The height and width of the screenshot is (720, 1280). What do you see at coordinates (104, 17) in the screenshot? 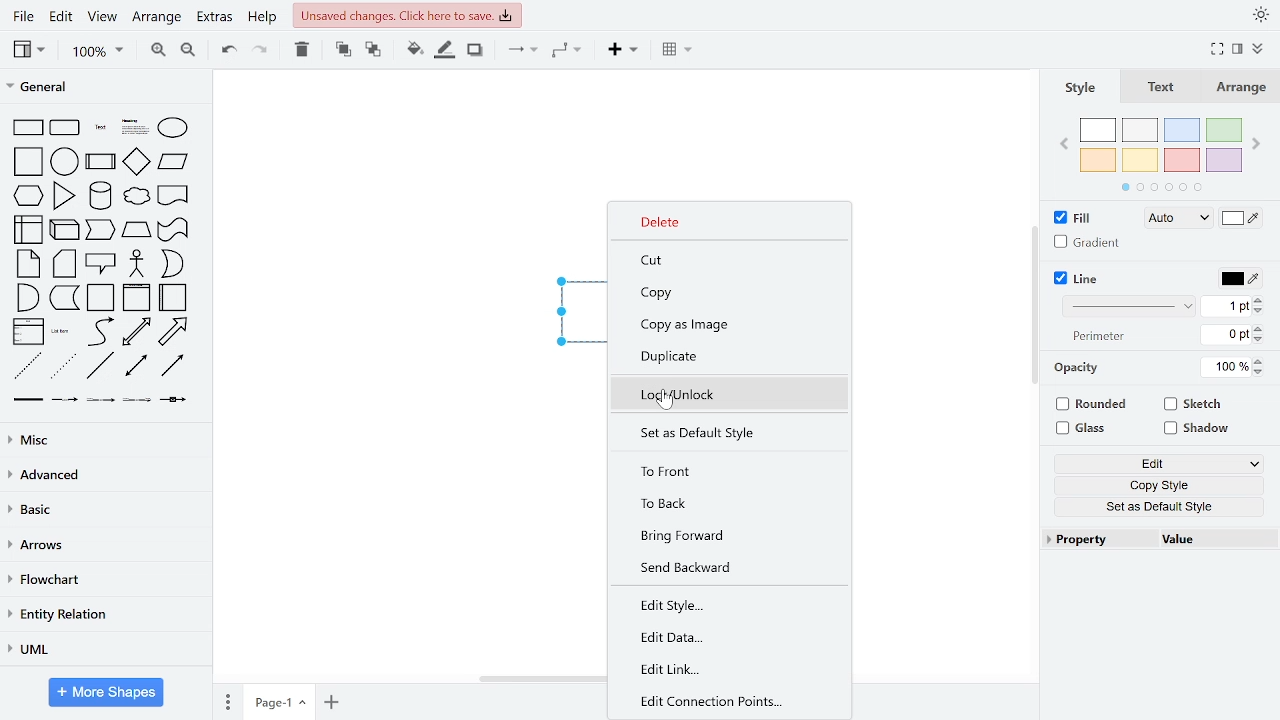
I see `view` at bounding box center [104, 17].